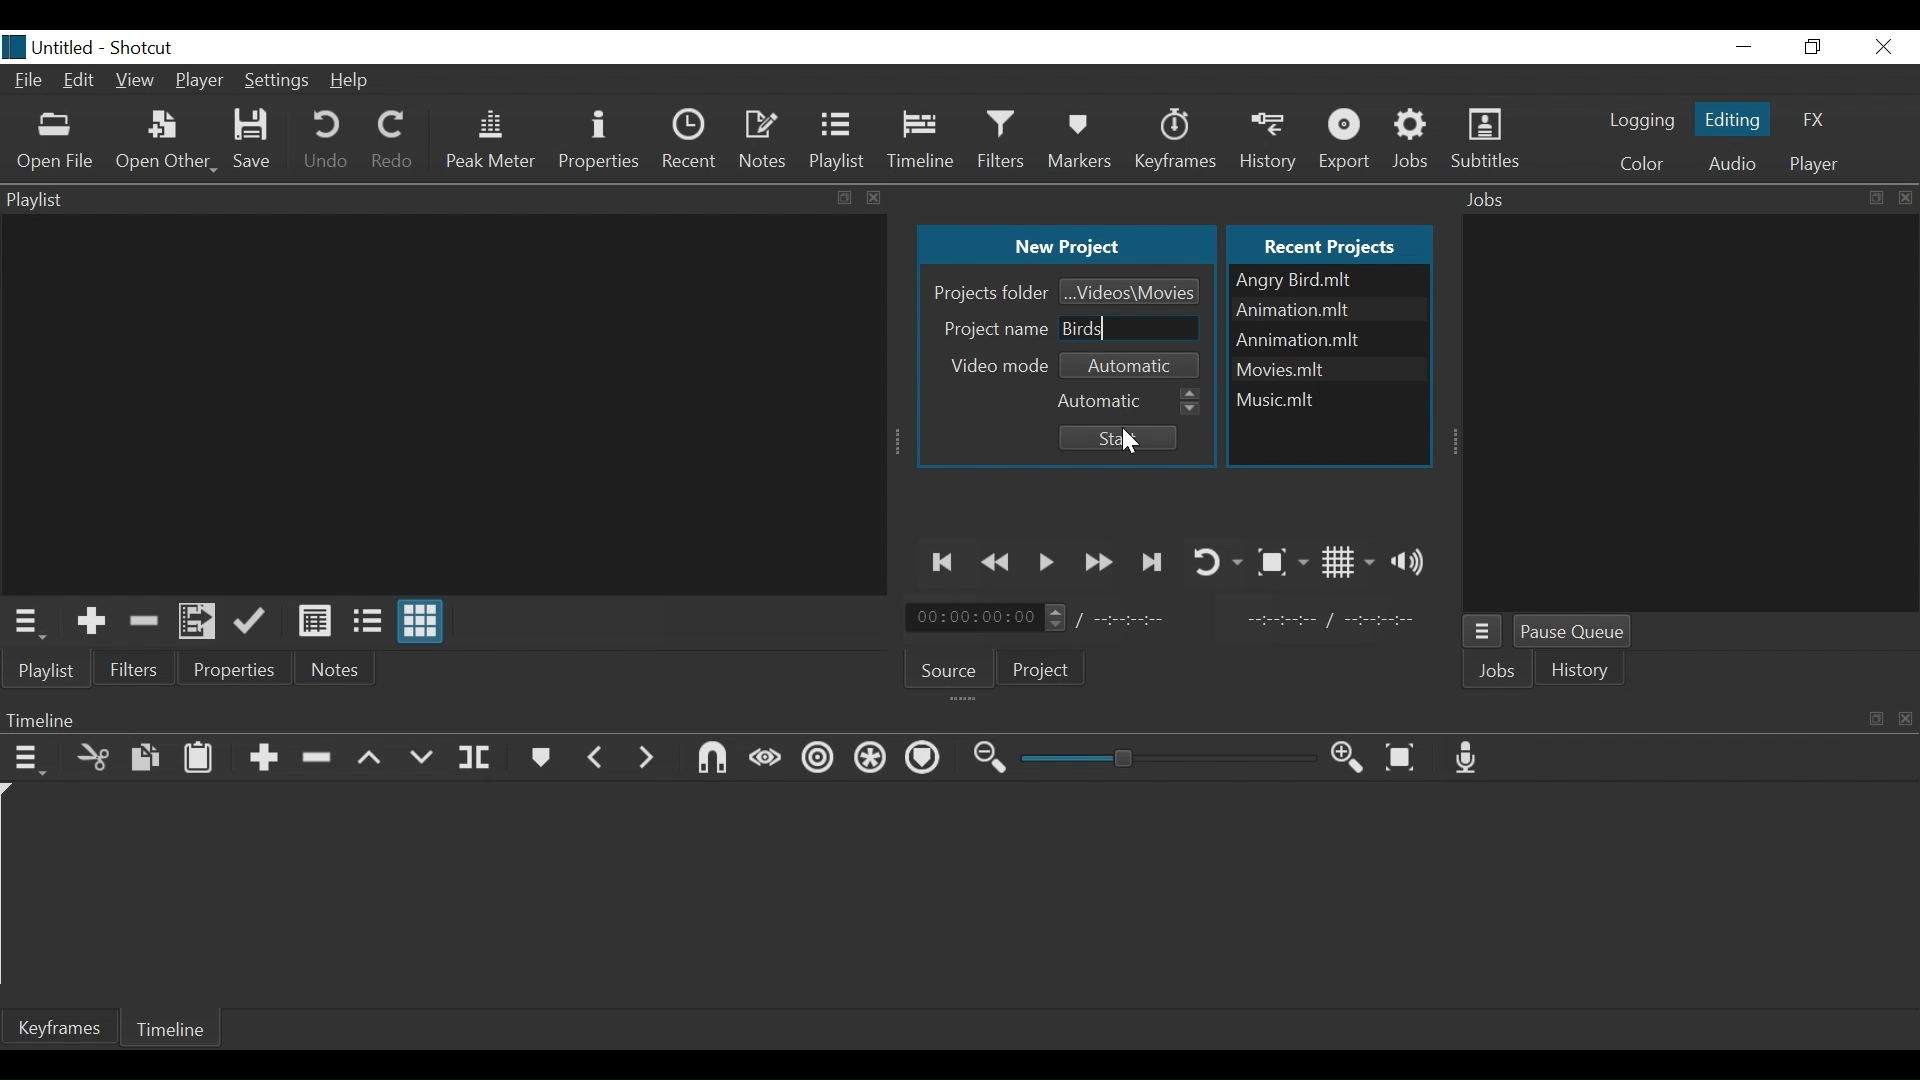 The width and height of the screenshot is (1920, 1080). Describe the element at coordinates (392, 143) in the screenshot. I see `Redo` at that location.